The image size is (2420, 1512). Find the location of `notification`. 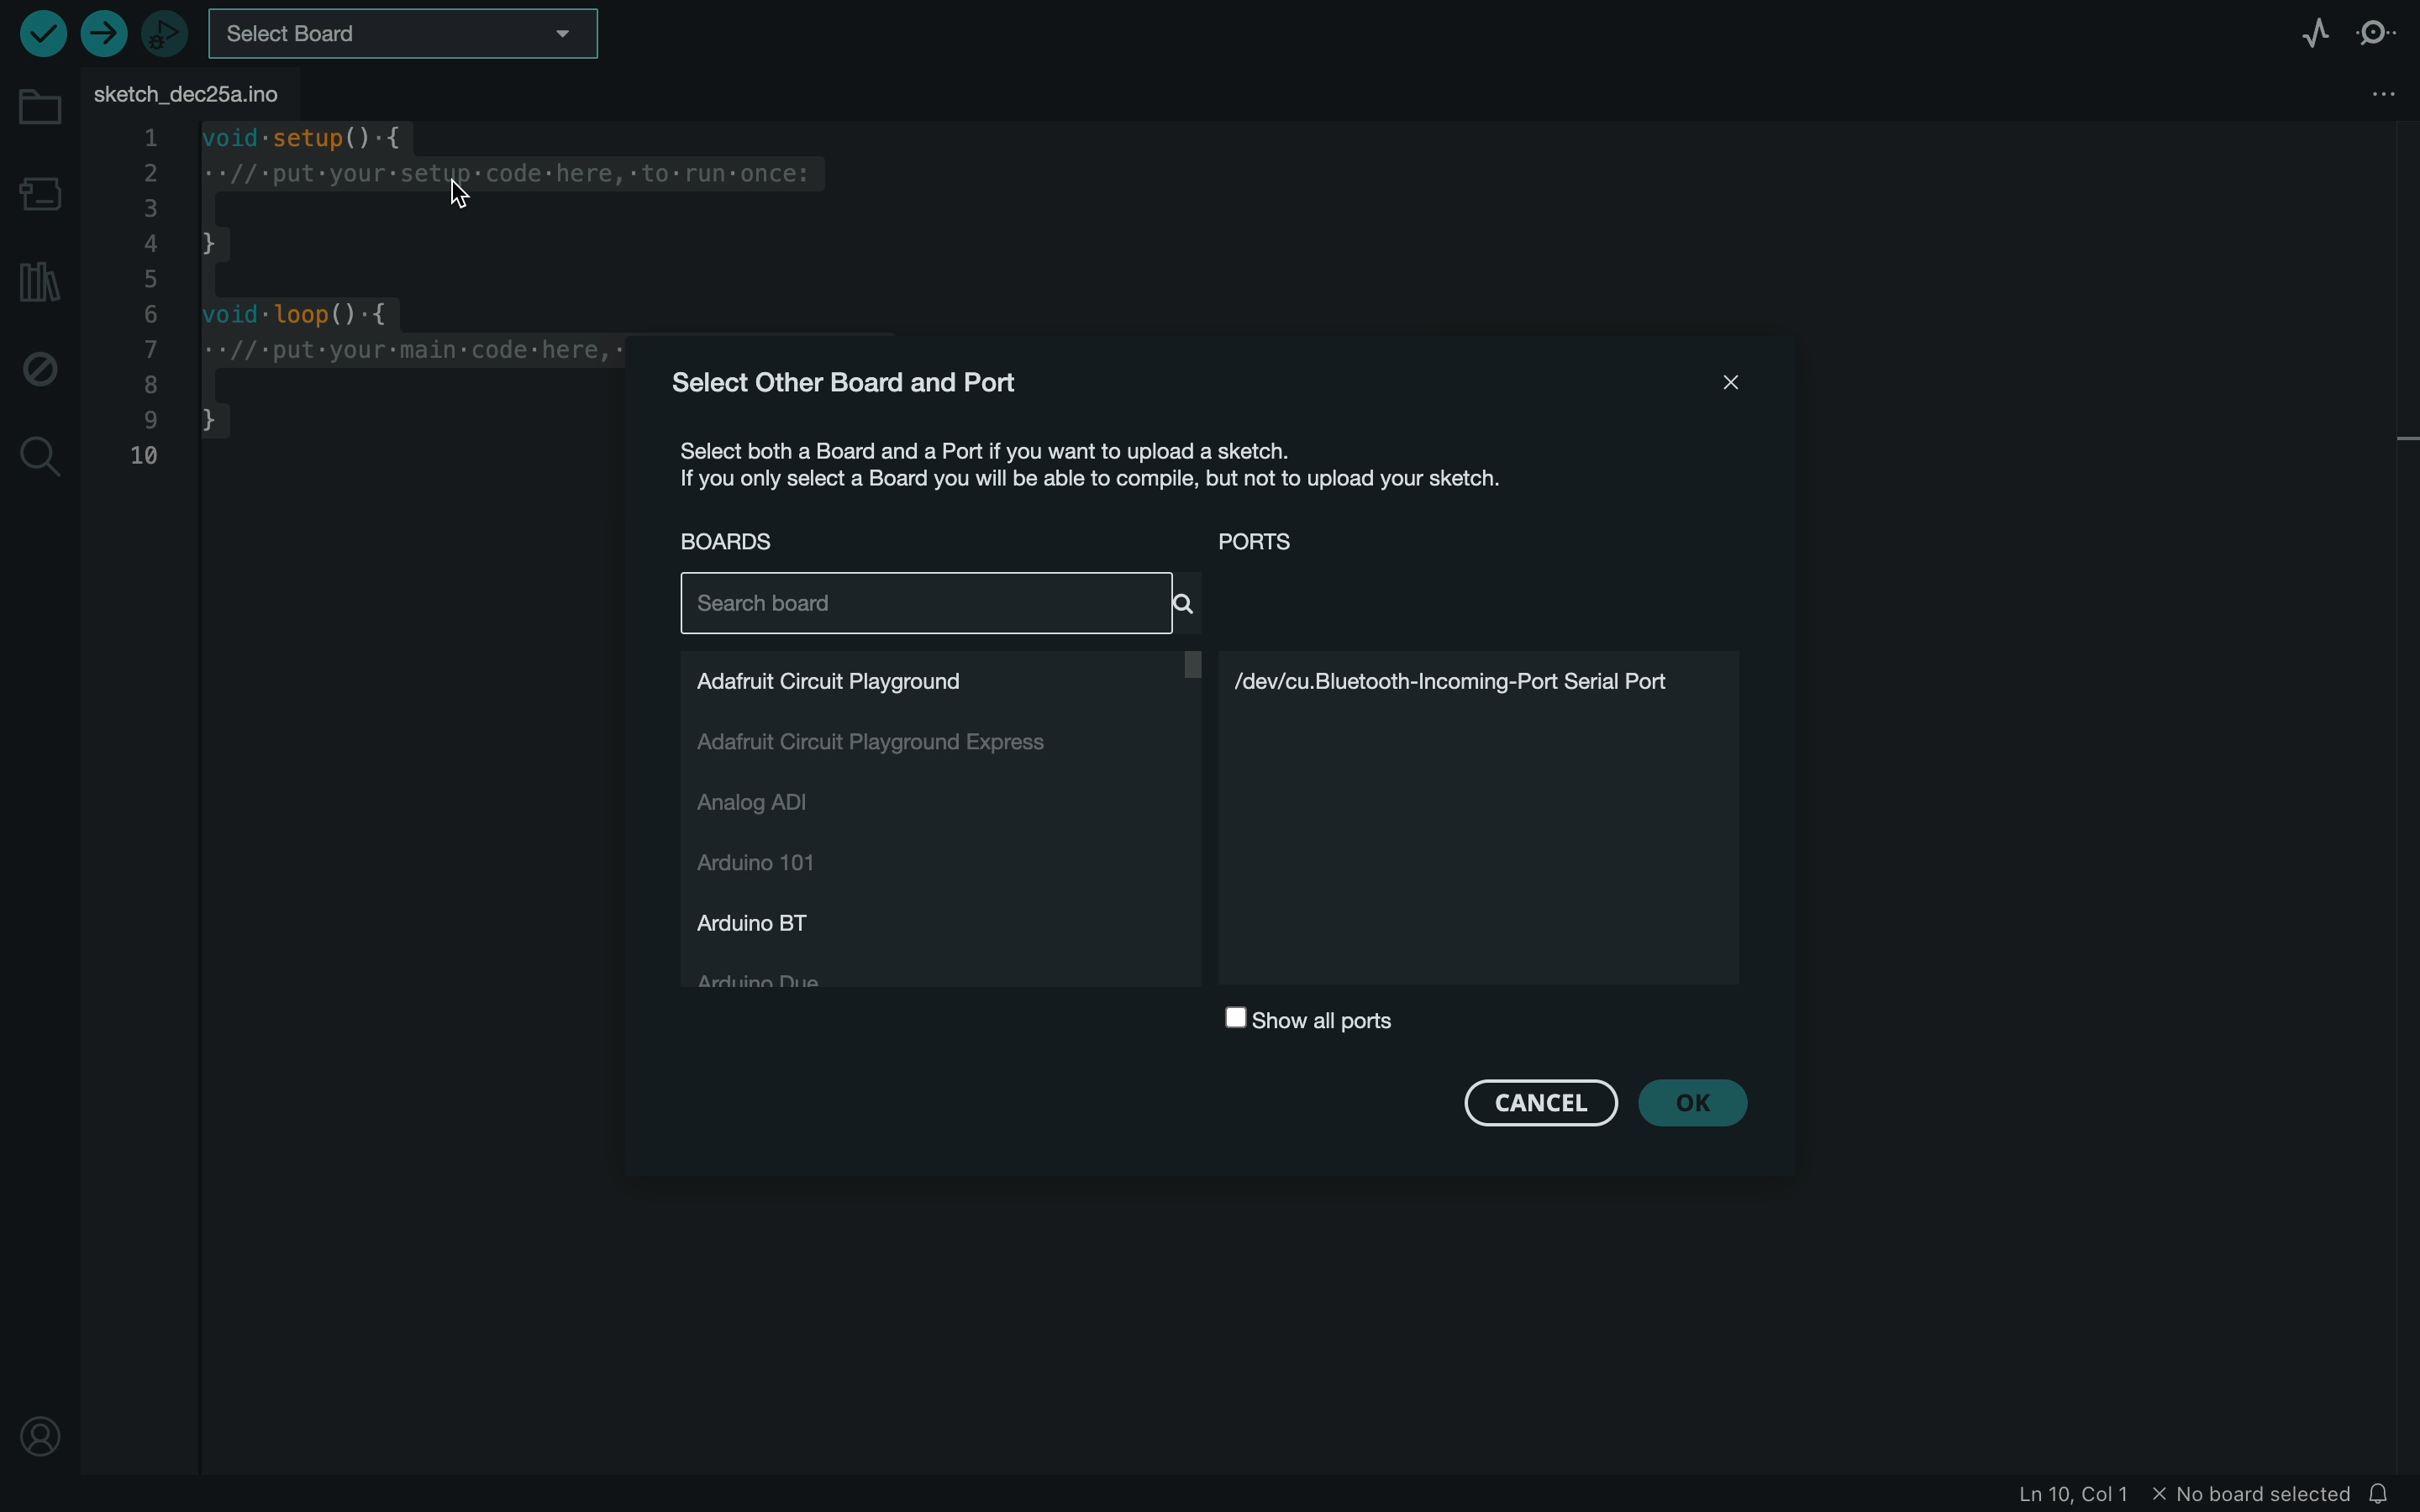

notification is located at coordinates (2388, 1491).